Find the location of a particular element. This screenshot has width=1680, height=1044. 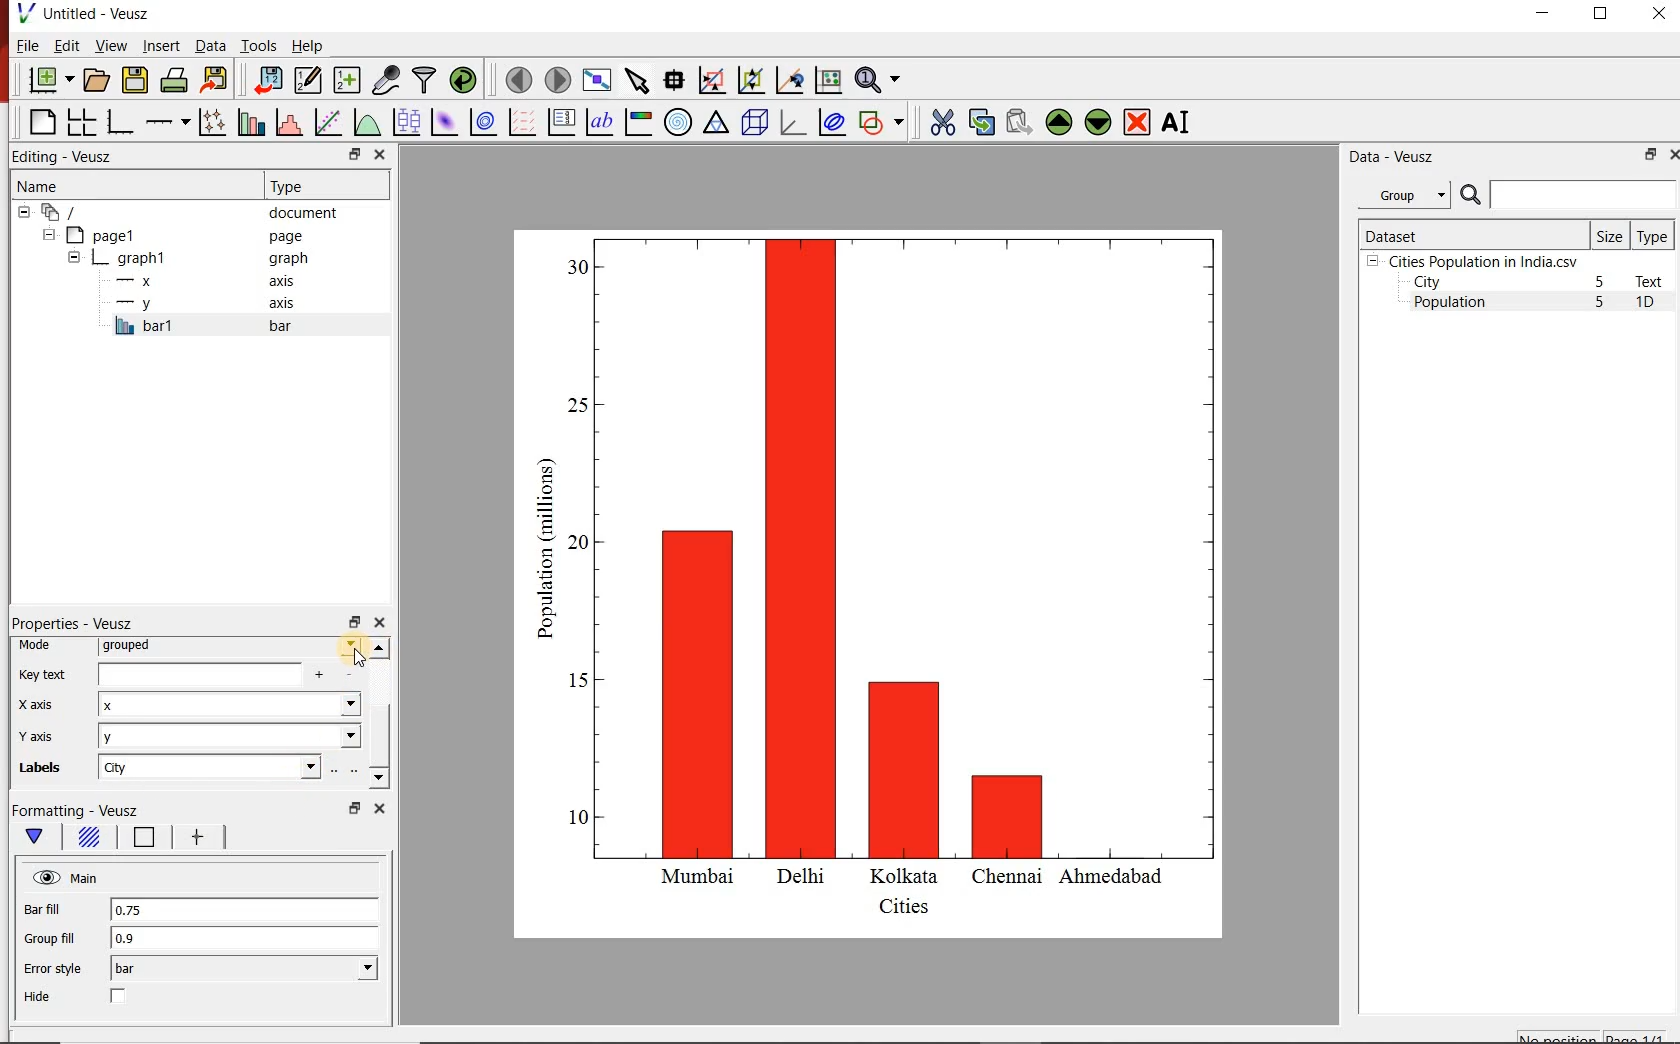

1D is located at coordinates (1653, 304).